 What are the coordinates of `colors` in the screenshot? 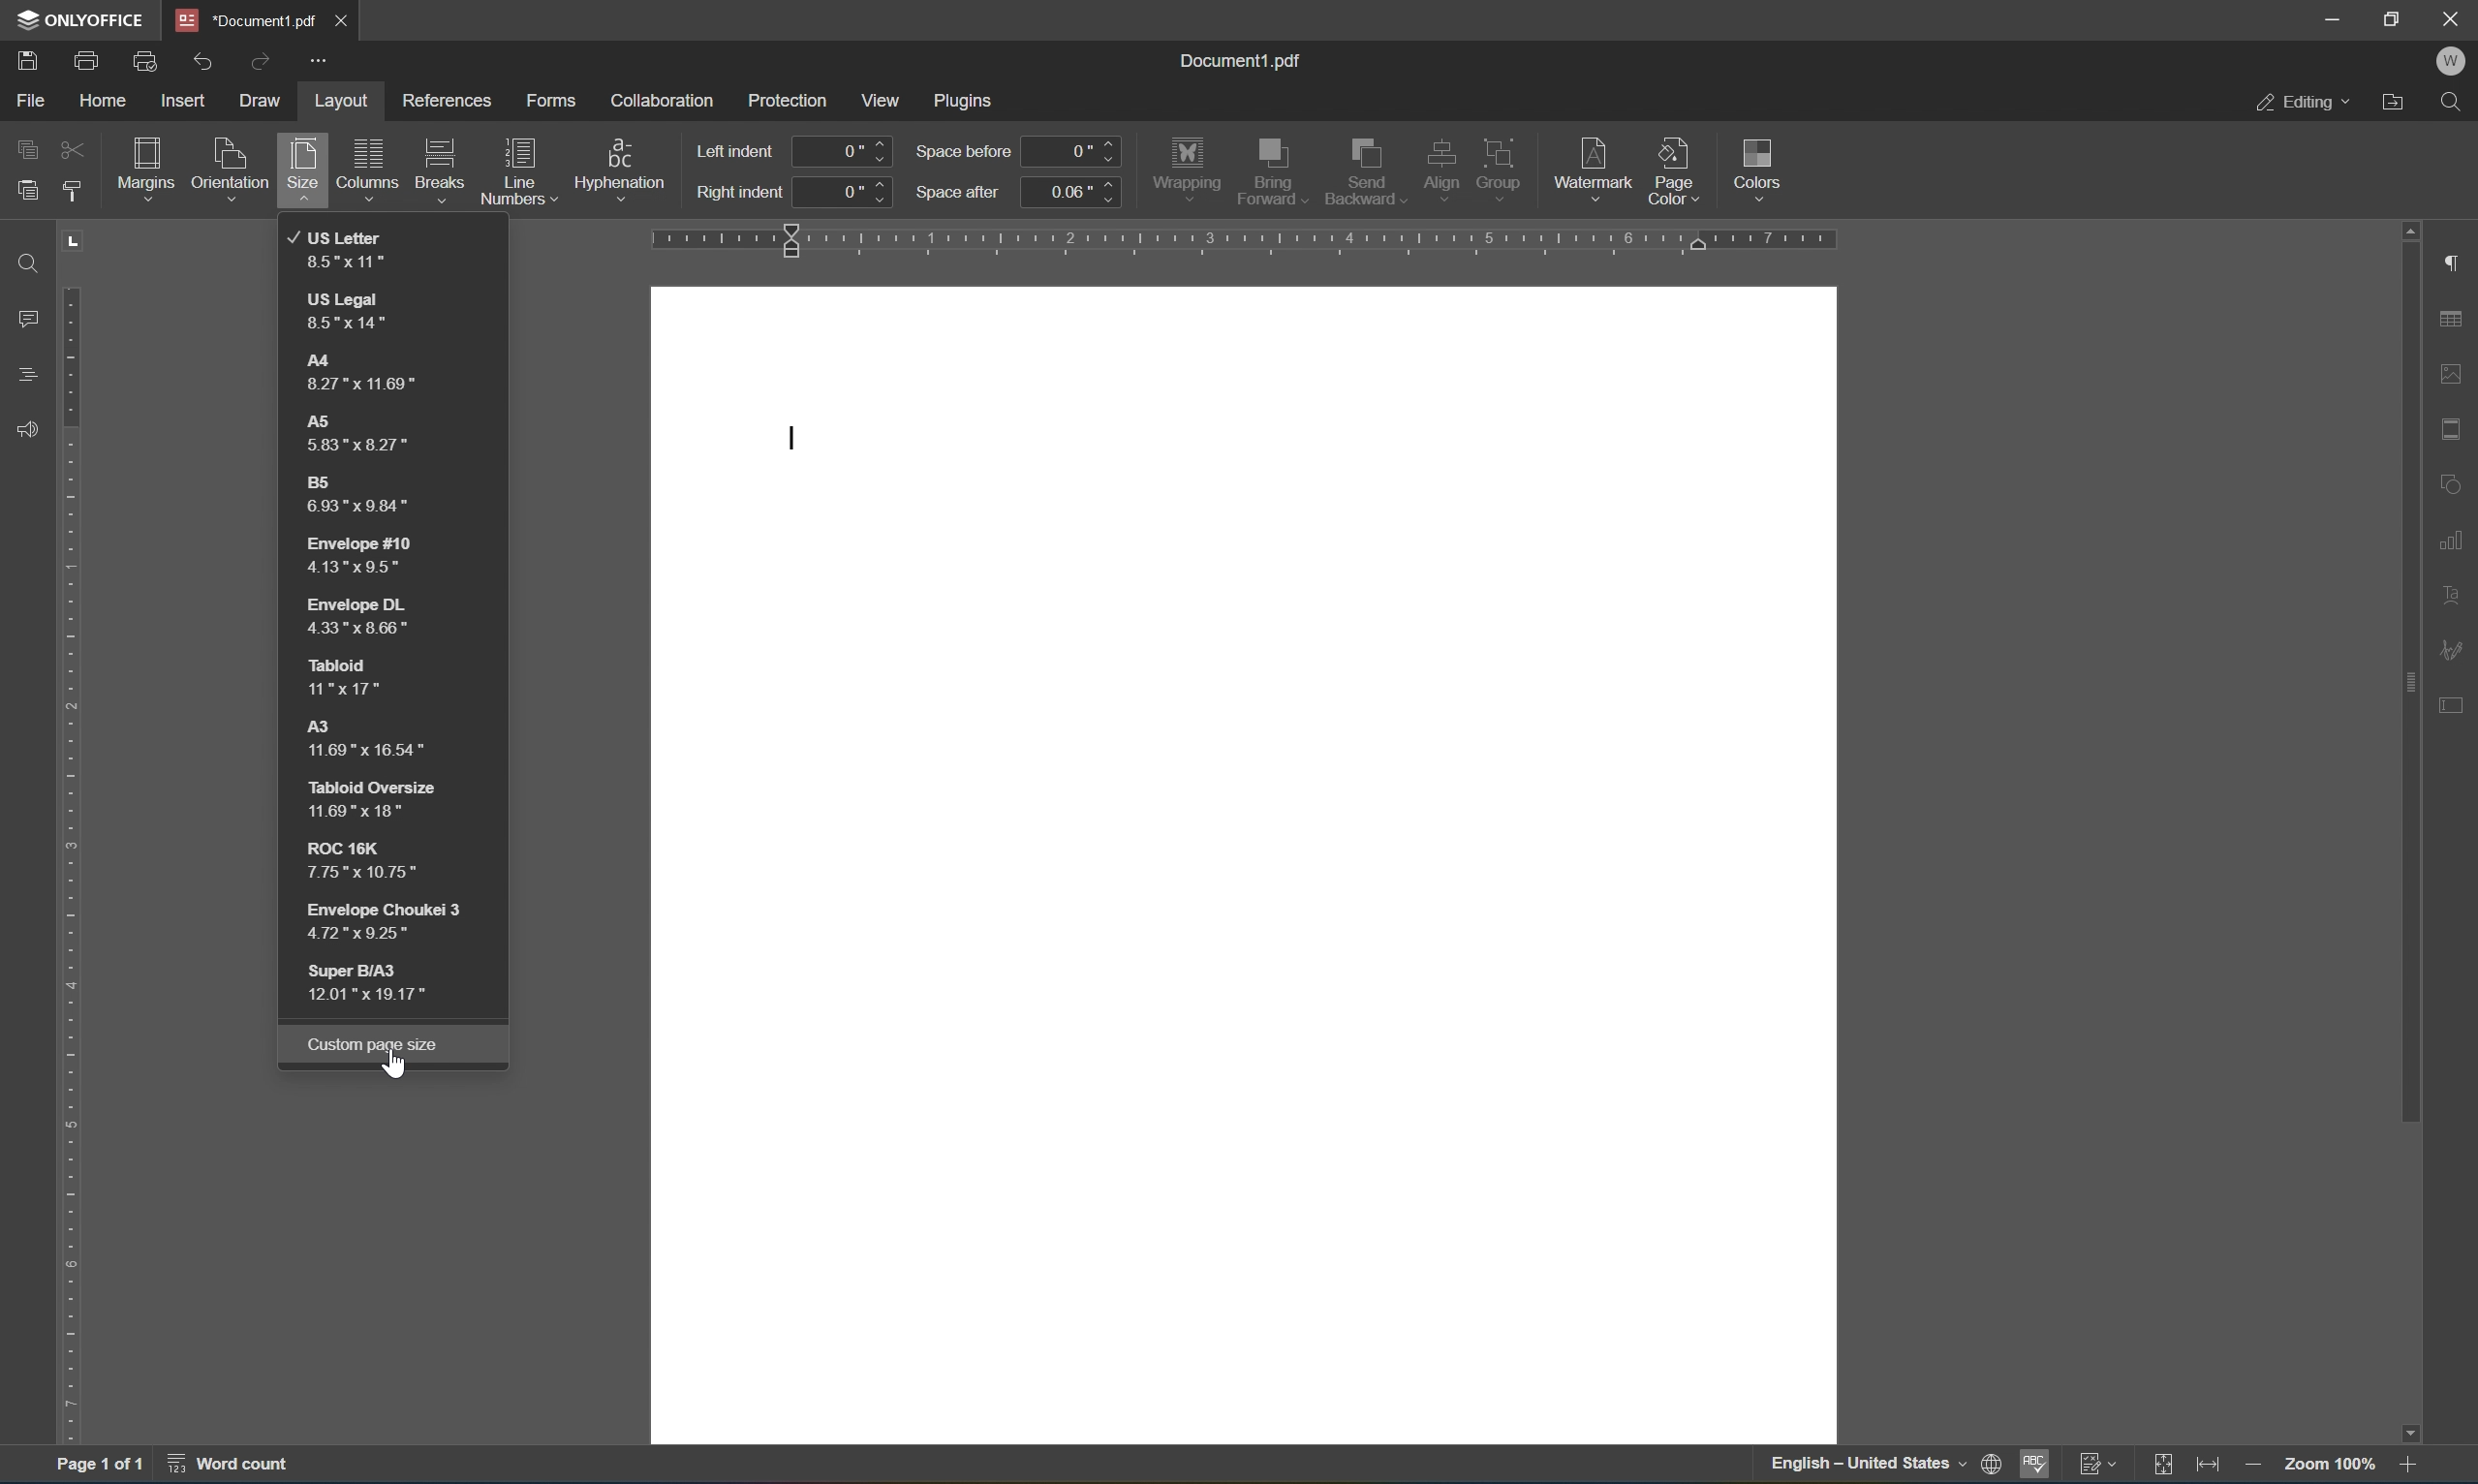 It's located at (1763, 167).